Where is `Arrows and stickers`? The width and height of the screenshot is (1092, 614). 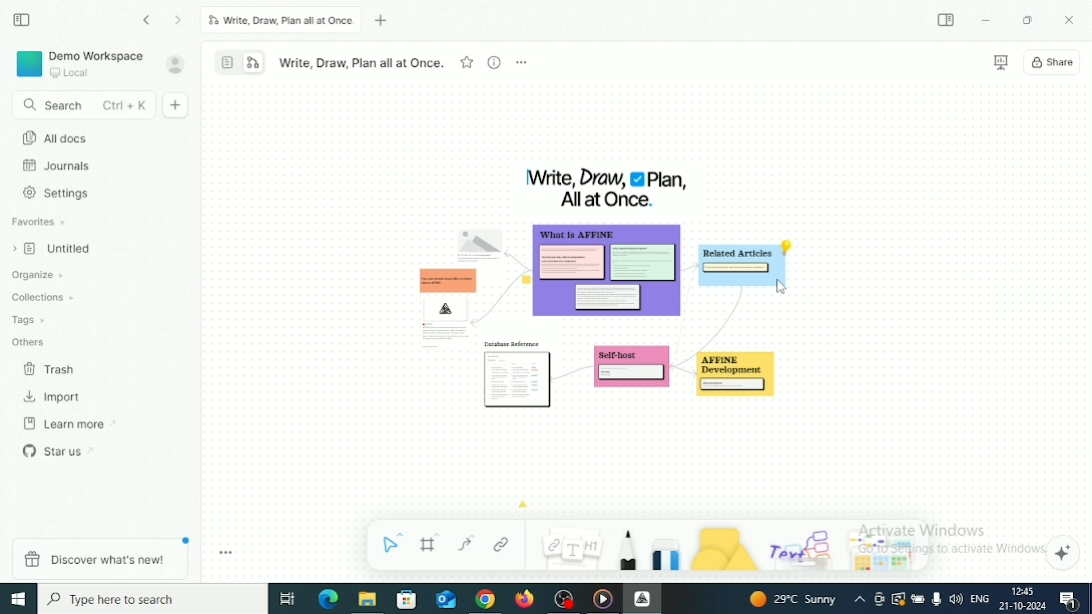 Arrows and stickers is located at coordinates (887, 553).